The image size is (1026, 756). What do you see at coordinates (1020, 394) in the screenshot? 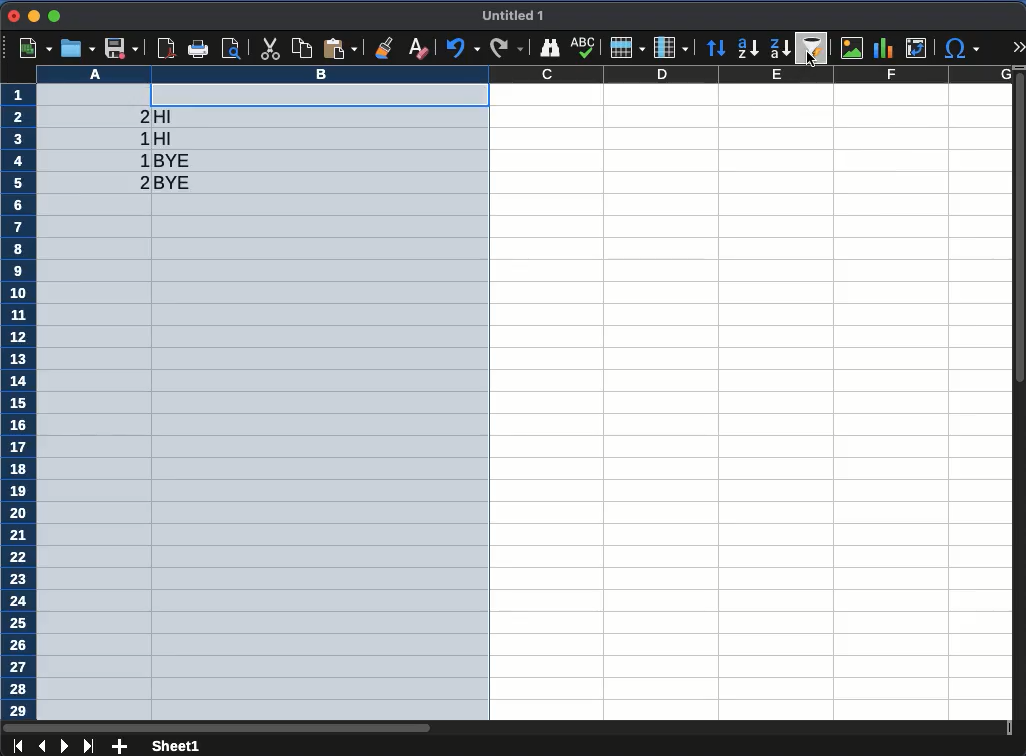
I see `scroll` at bounding box center [1020, 394].